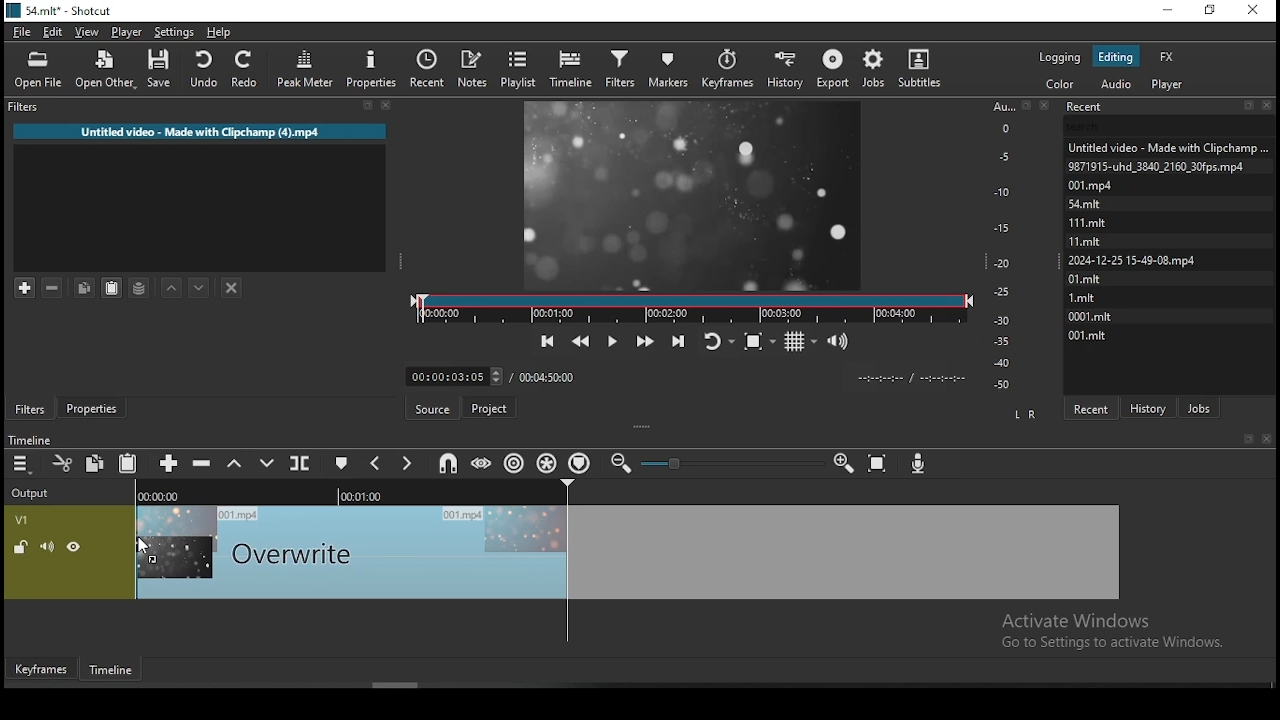 This screenshot has height=720, width=1280. I want to click on history, so click(1151, 405).